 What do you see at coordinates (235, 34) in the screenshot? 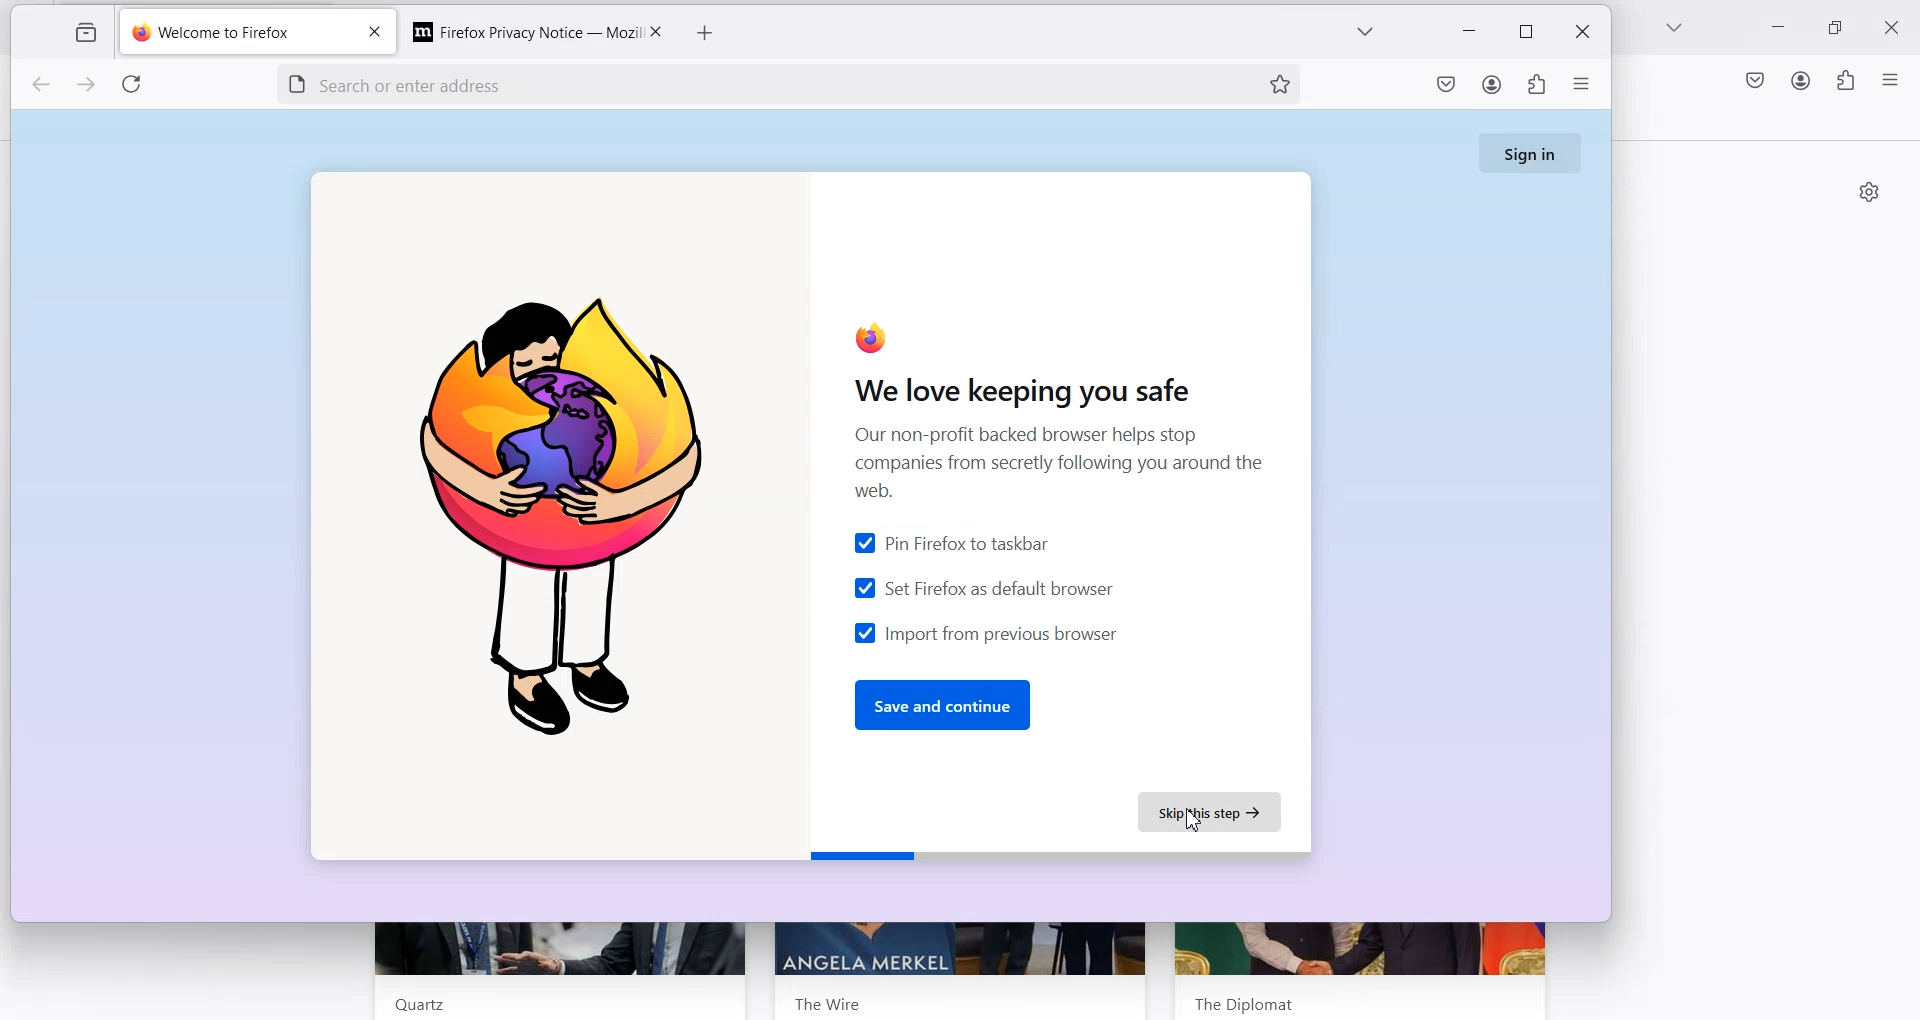
I see `welcome to firefox` at bounding box center [235, 34].